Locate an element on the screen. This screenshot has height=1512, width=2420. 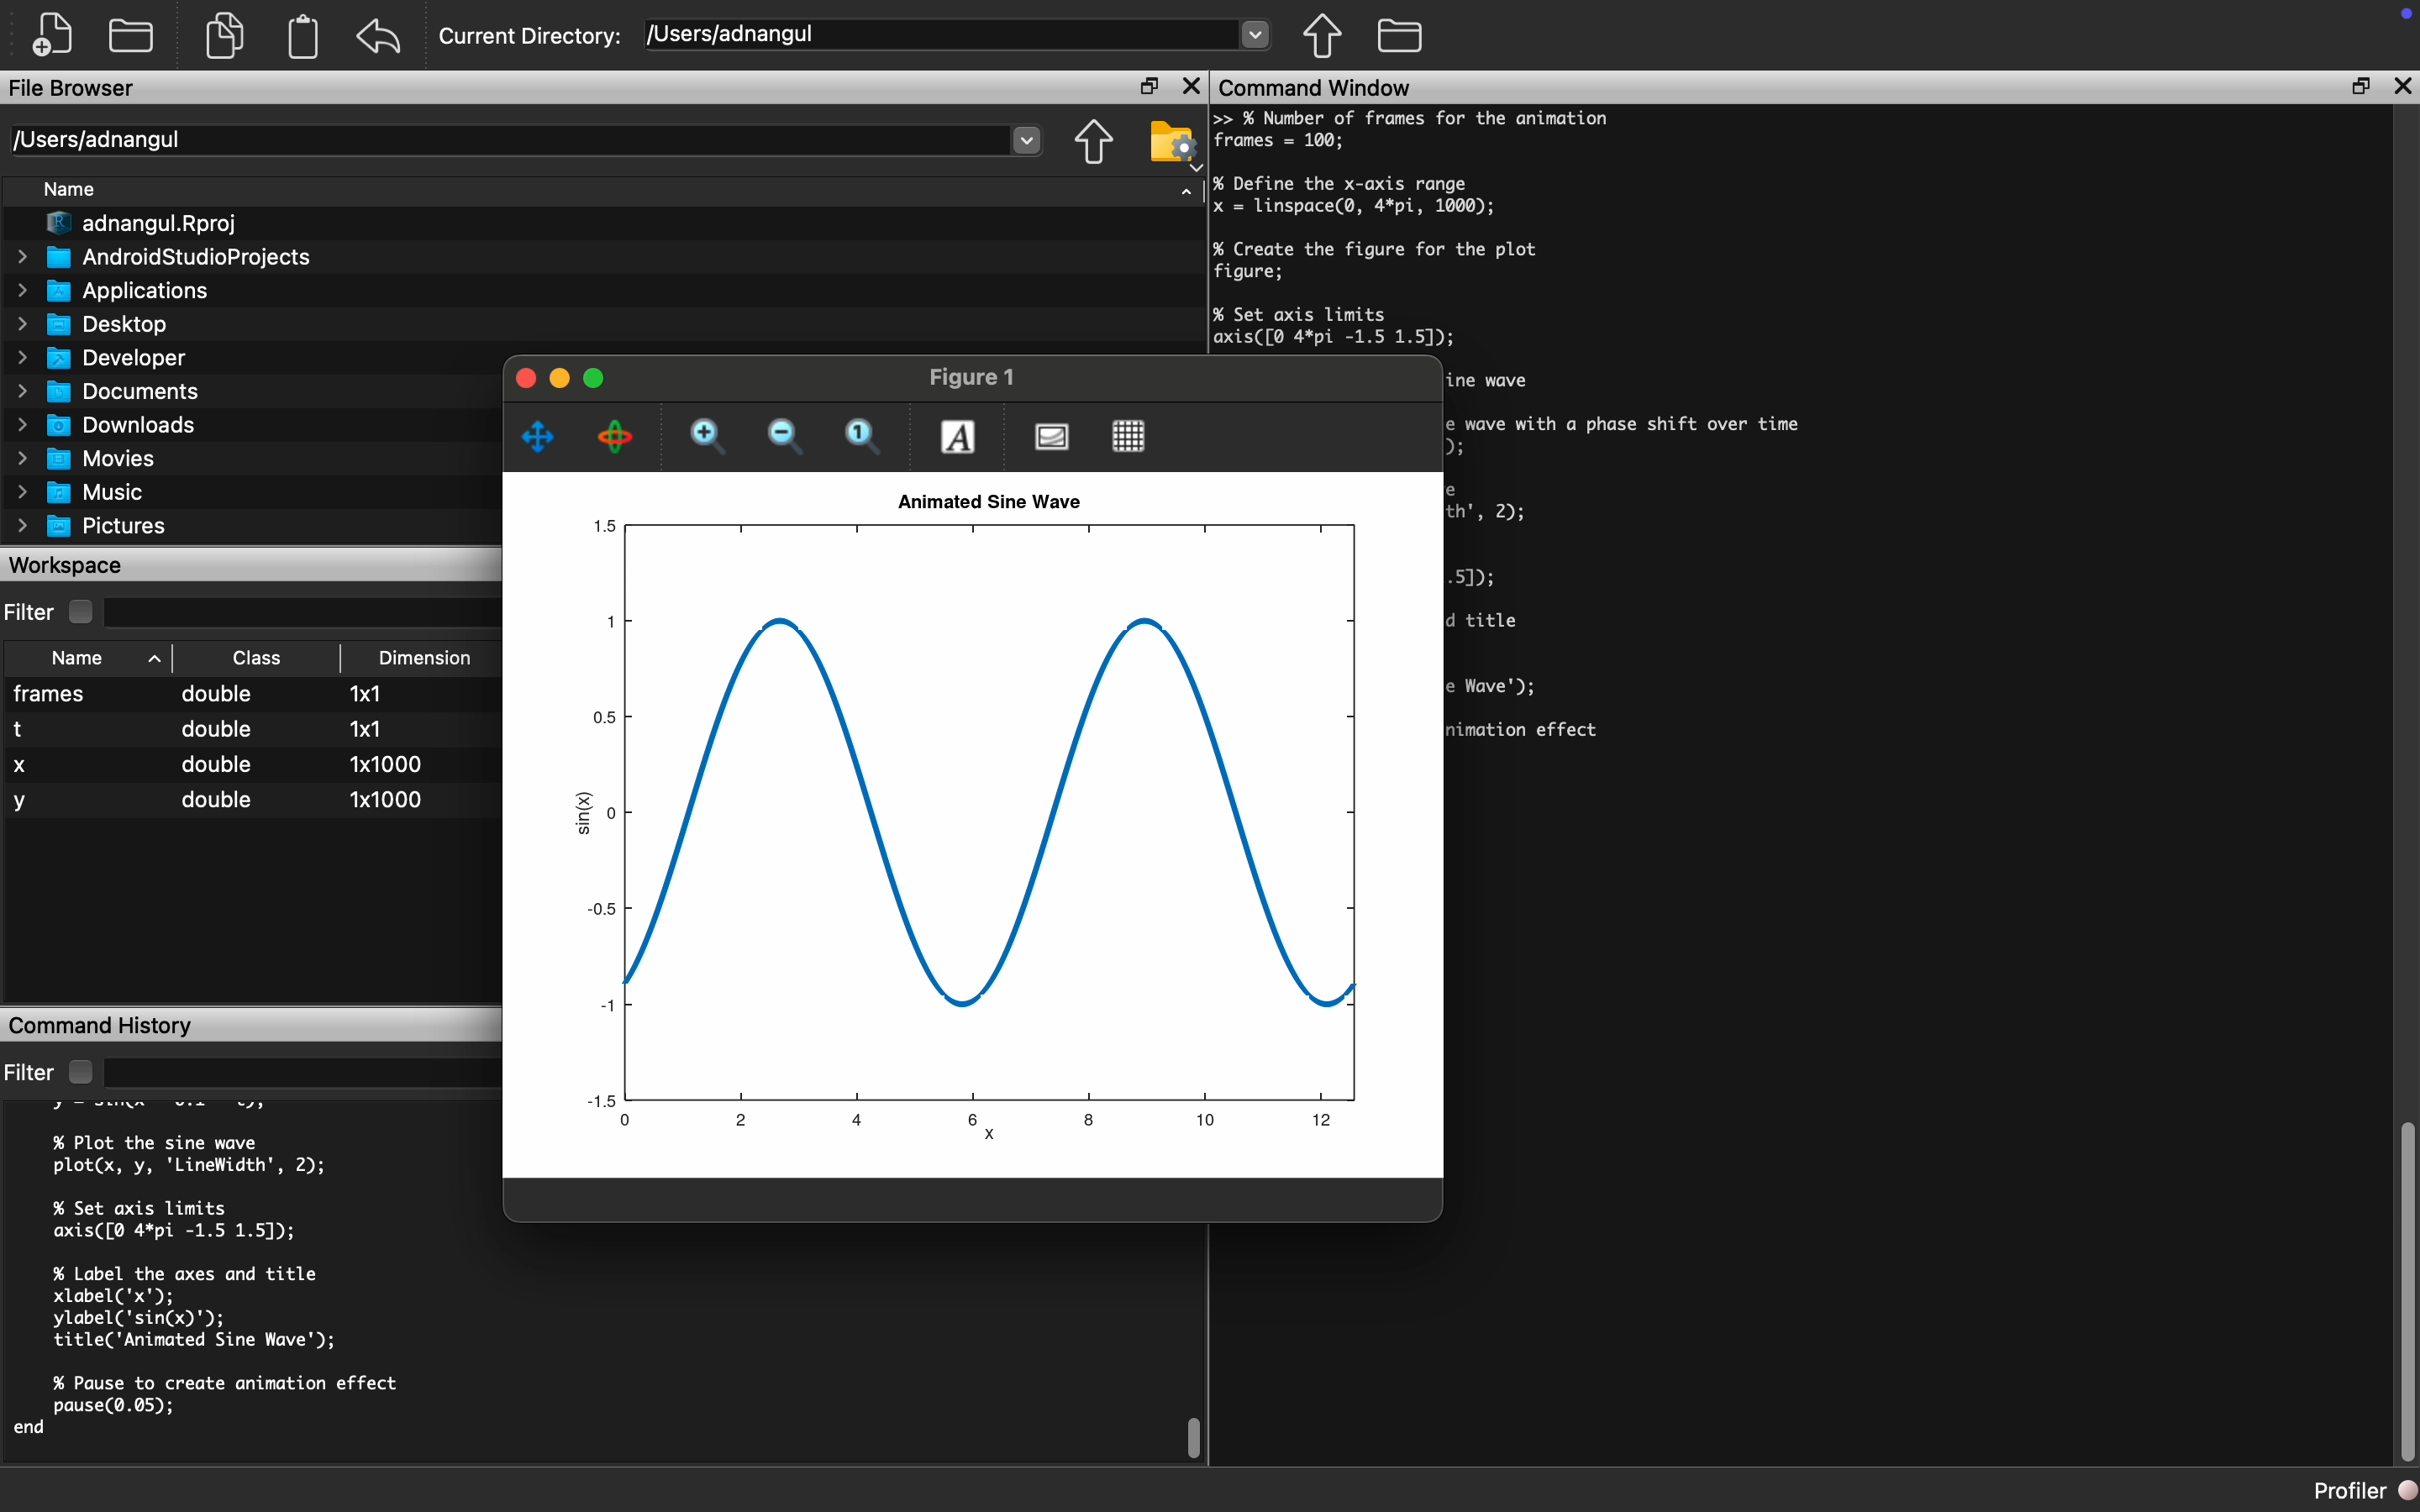
Dropdown is located at coordinates (302, 1074).